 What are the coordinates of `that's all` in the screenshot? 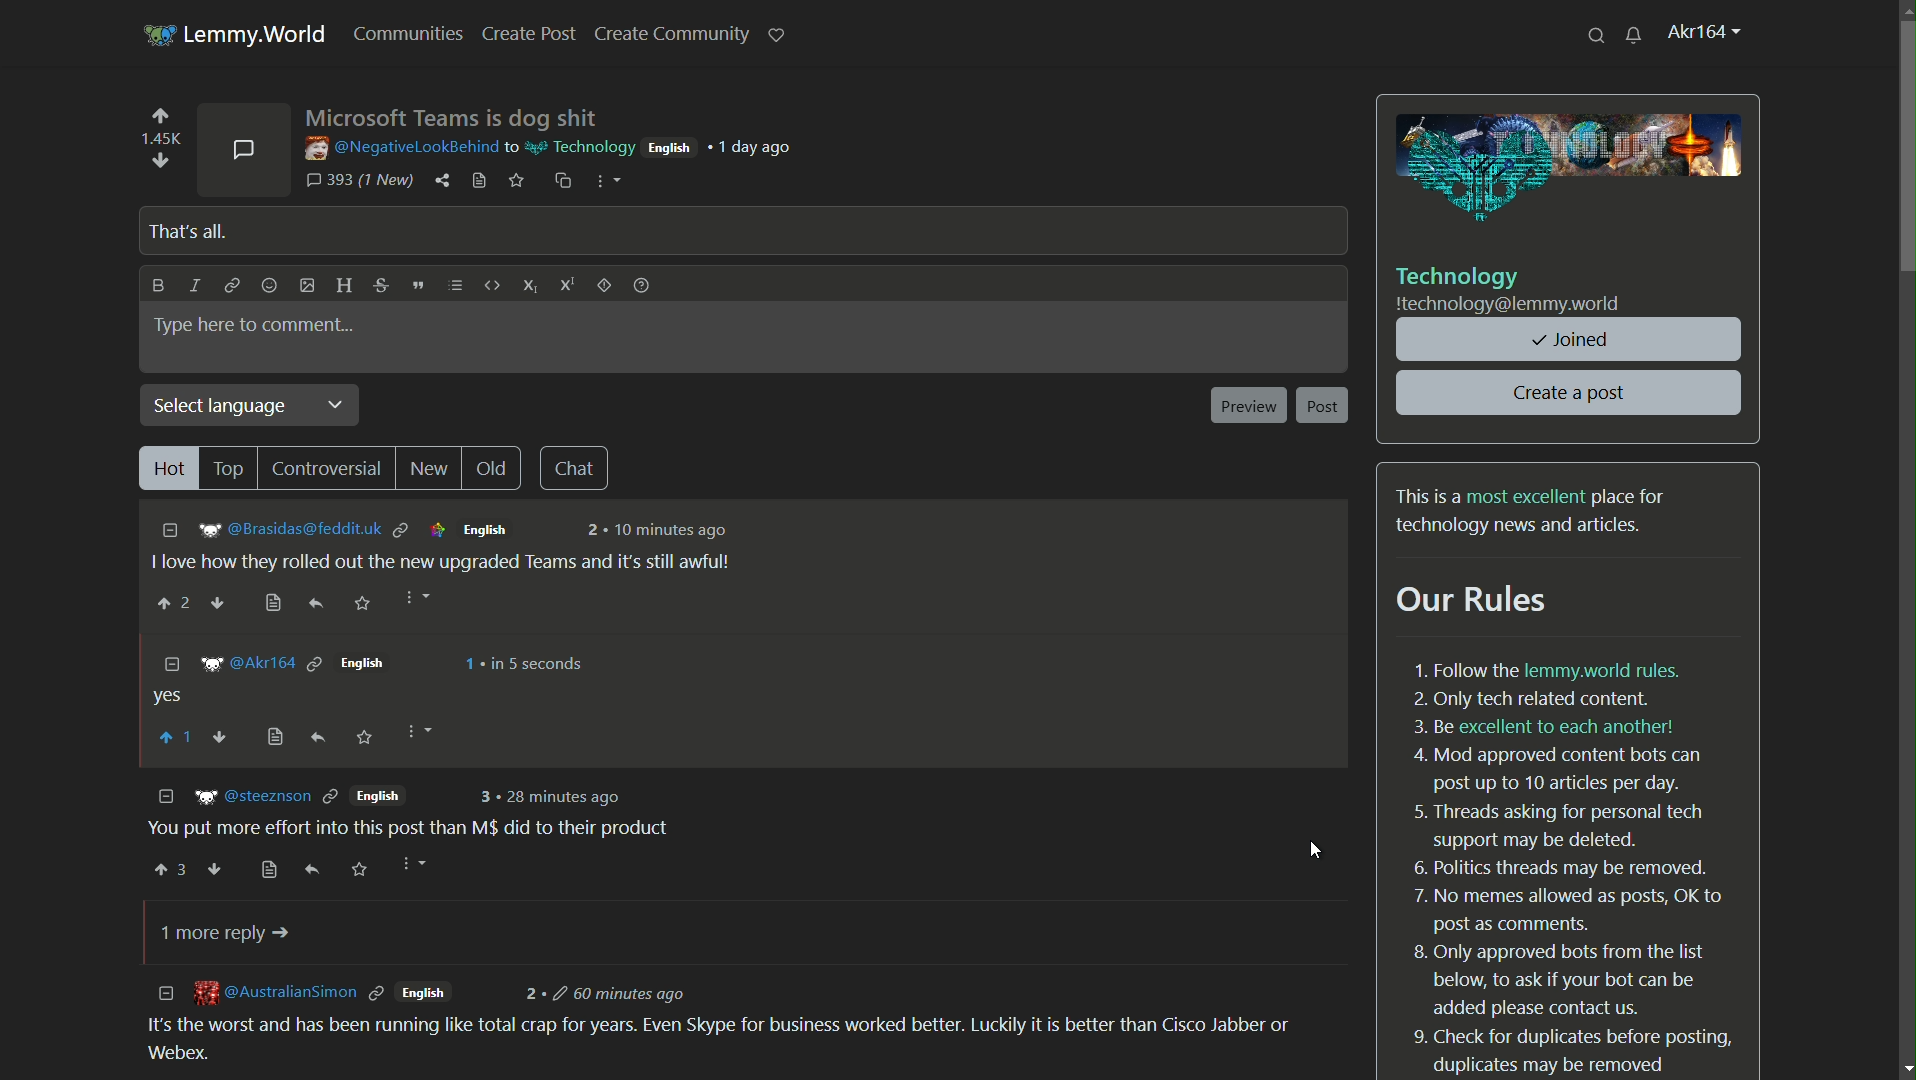 It's located at (184, 231).